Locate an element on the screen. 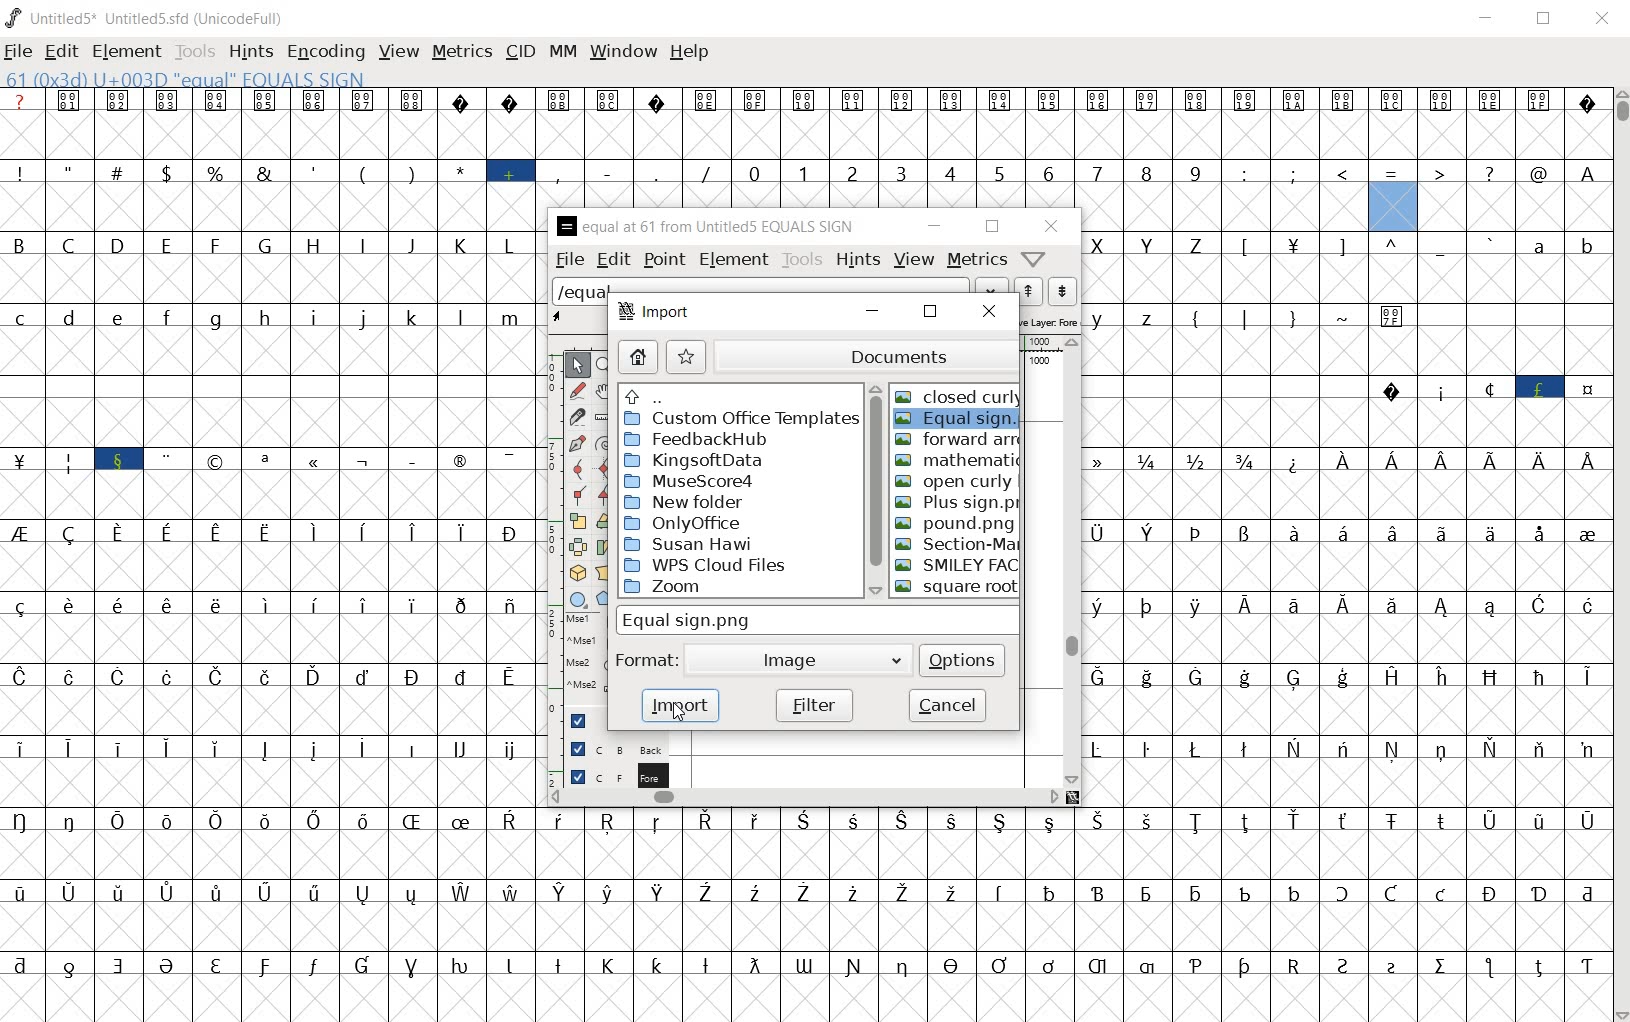  EQUAL SIGN is located at coordinates (953, 418).